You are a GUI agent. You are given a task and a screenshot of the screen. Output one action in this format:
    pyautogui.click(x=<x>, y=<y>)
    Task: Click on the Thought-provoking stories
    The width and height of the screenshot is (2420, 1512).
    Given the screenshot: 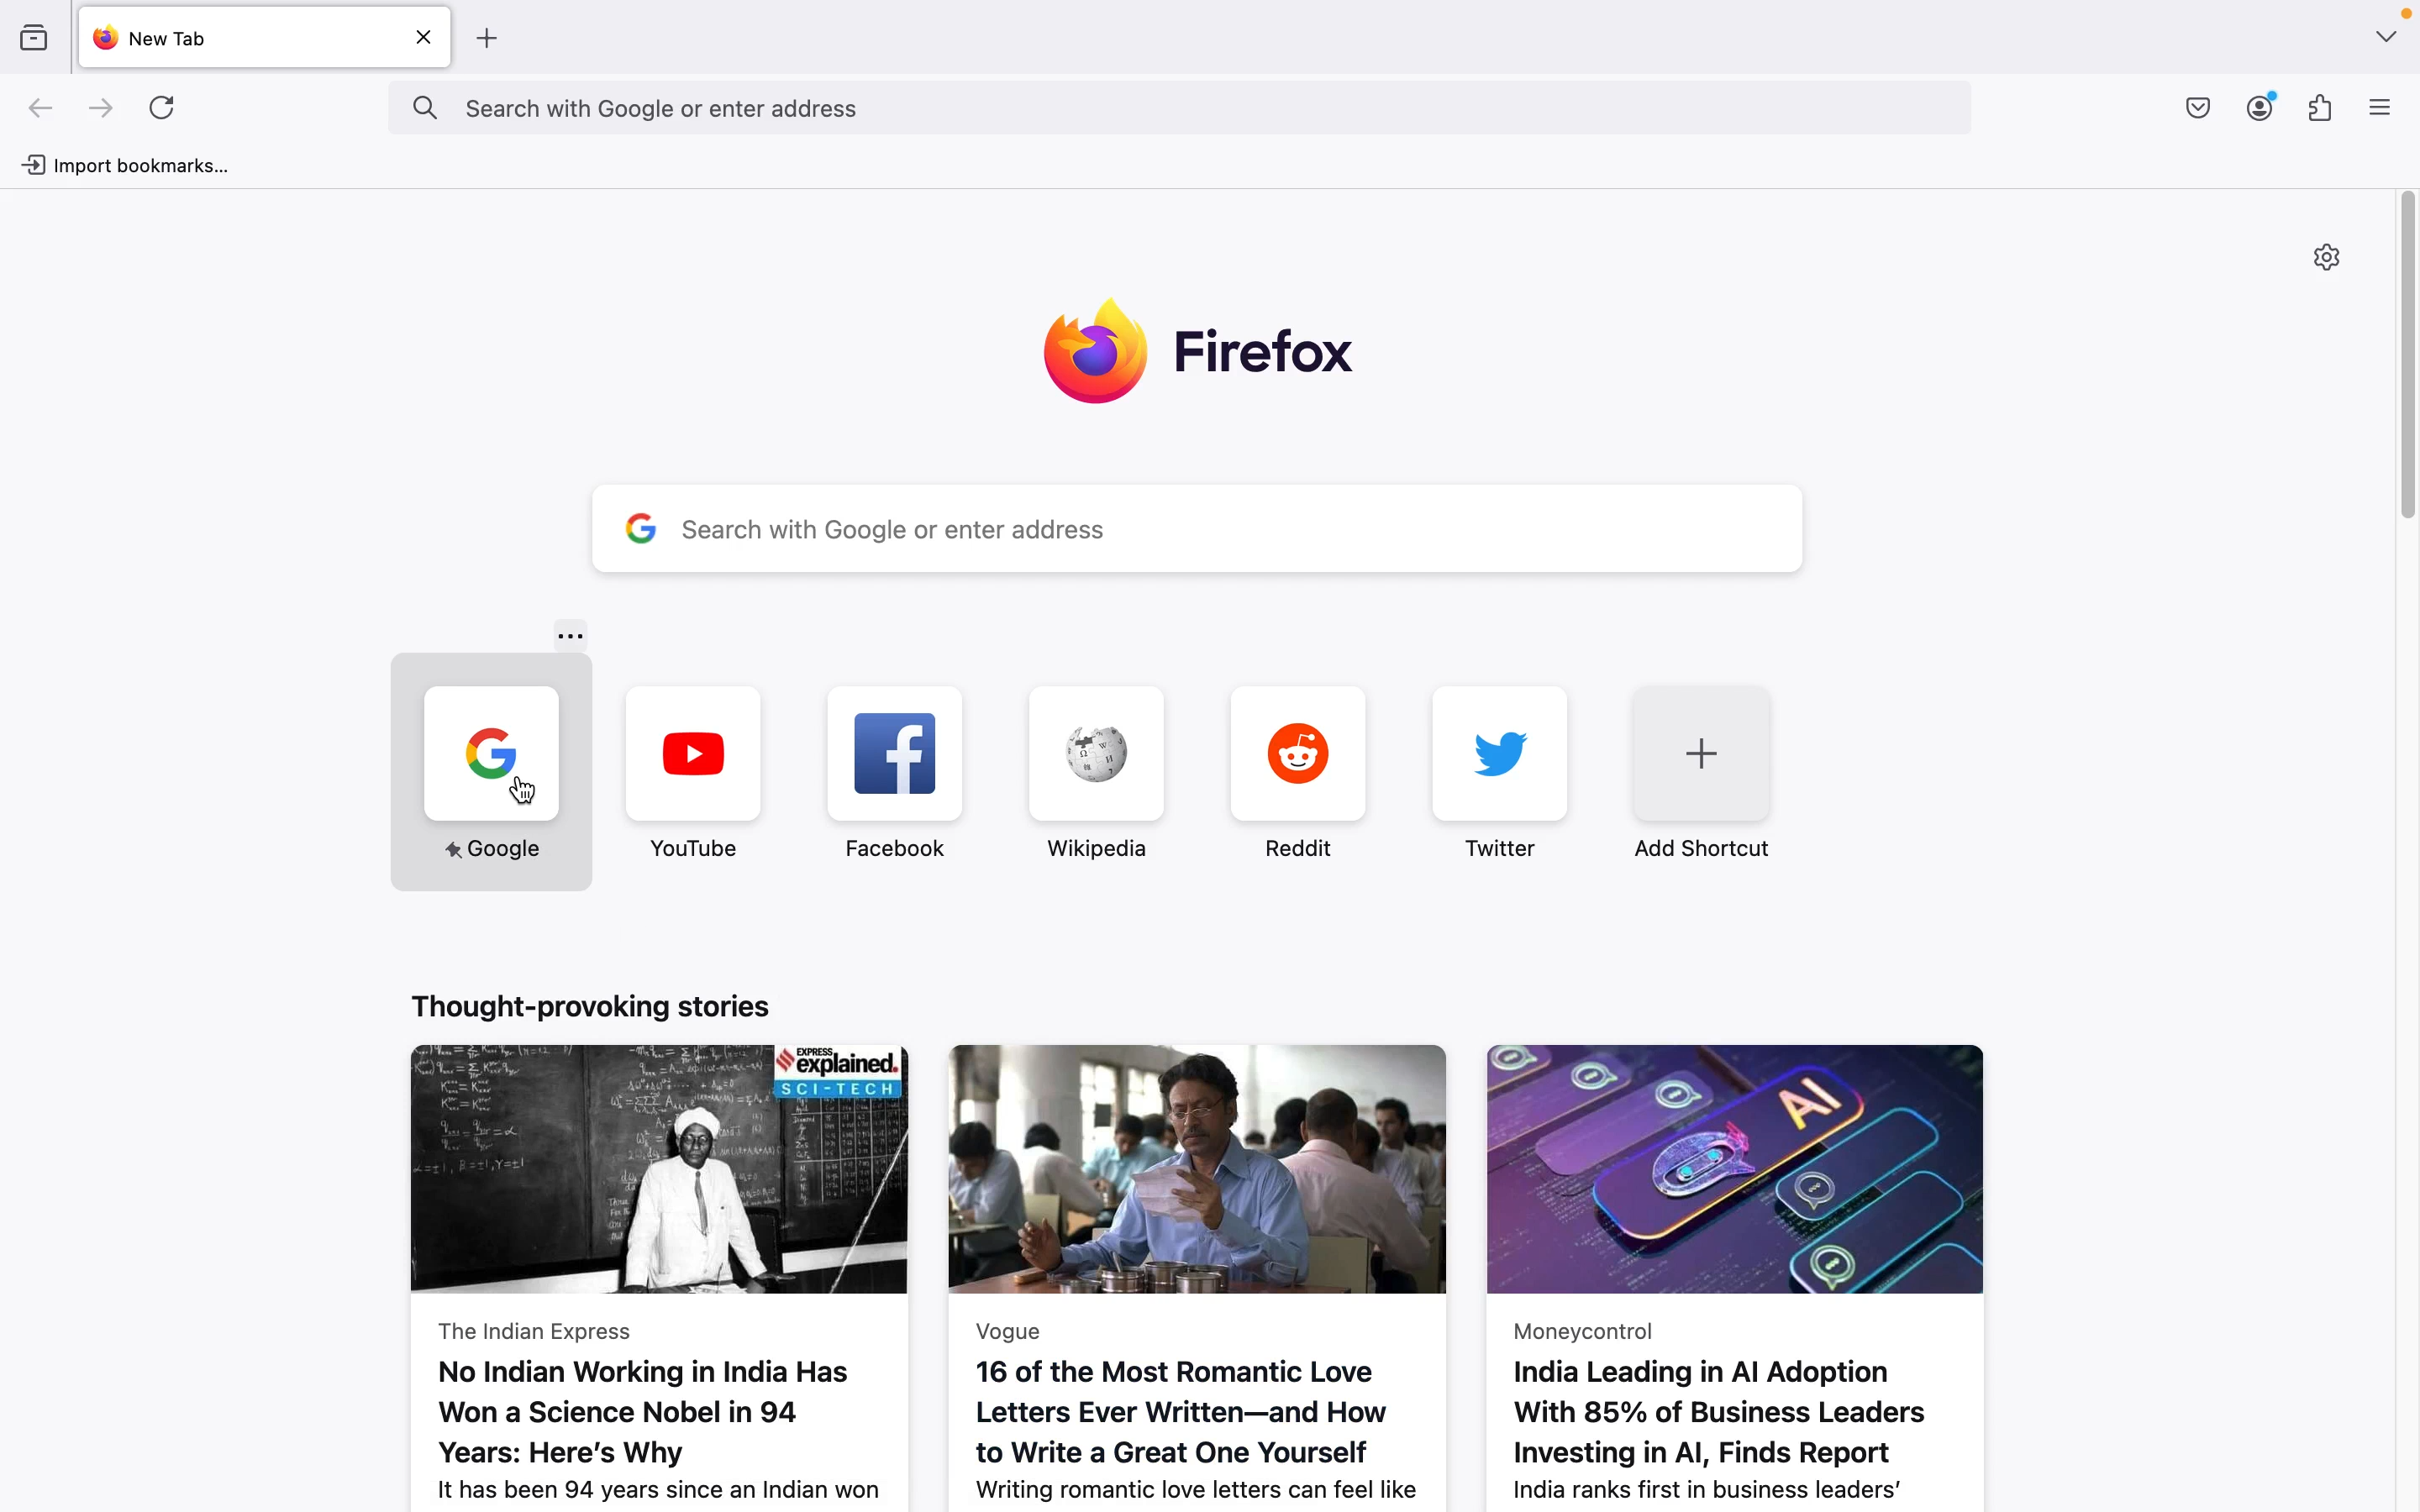 What is the action you would take?
    pyautogui.click(x=607, y=1000)
    